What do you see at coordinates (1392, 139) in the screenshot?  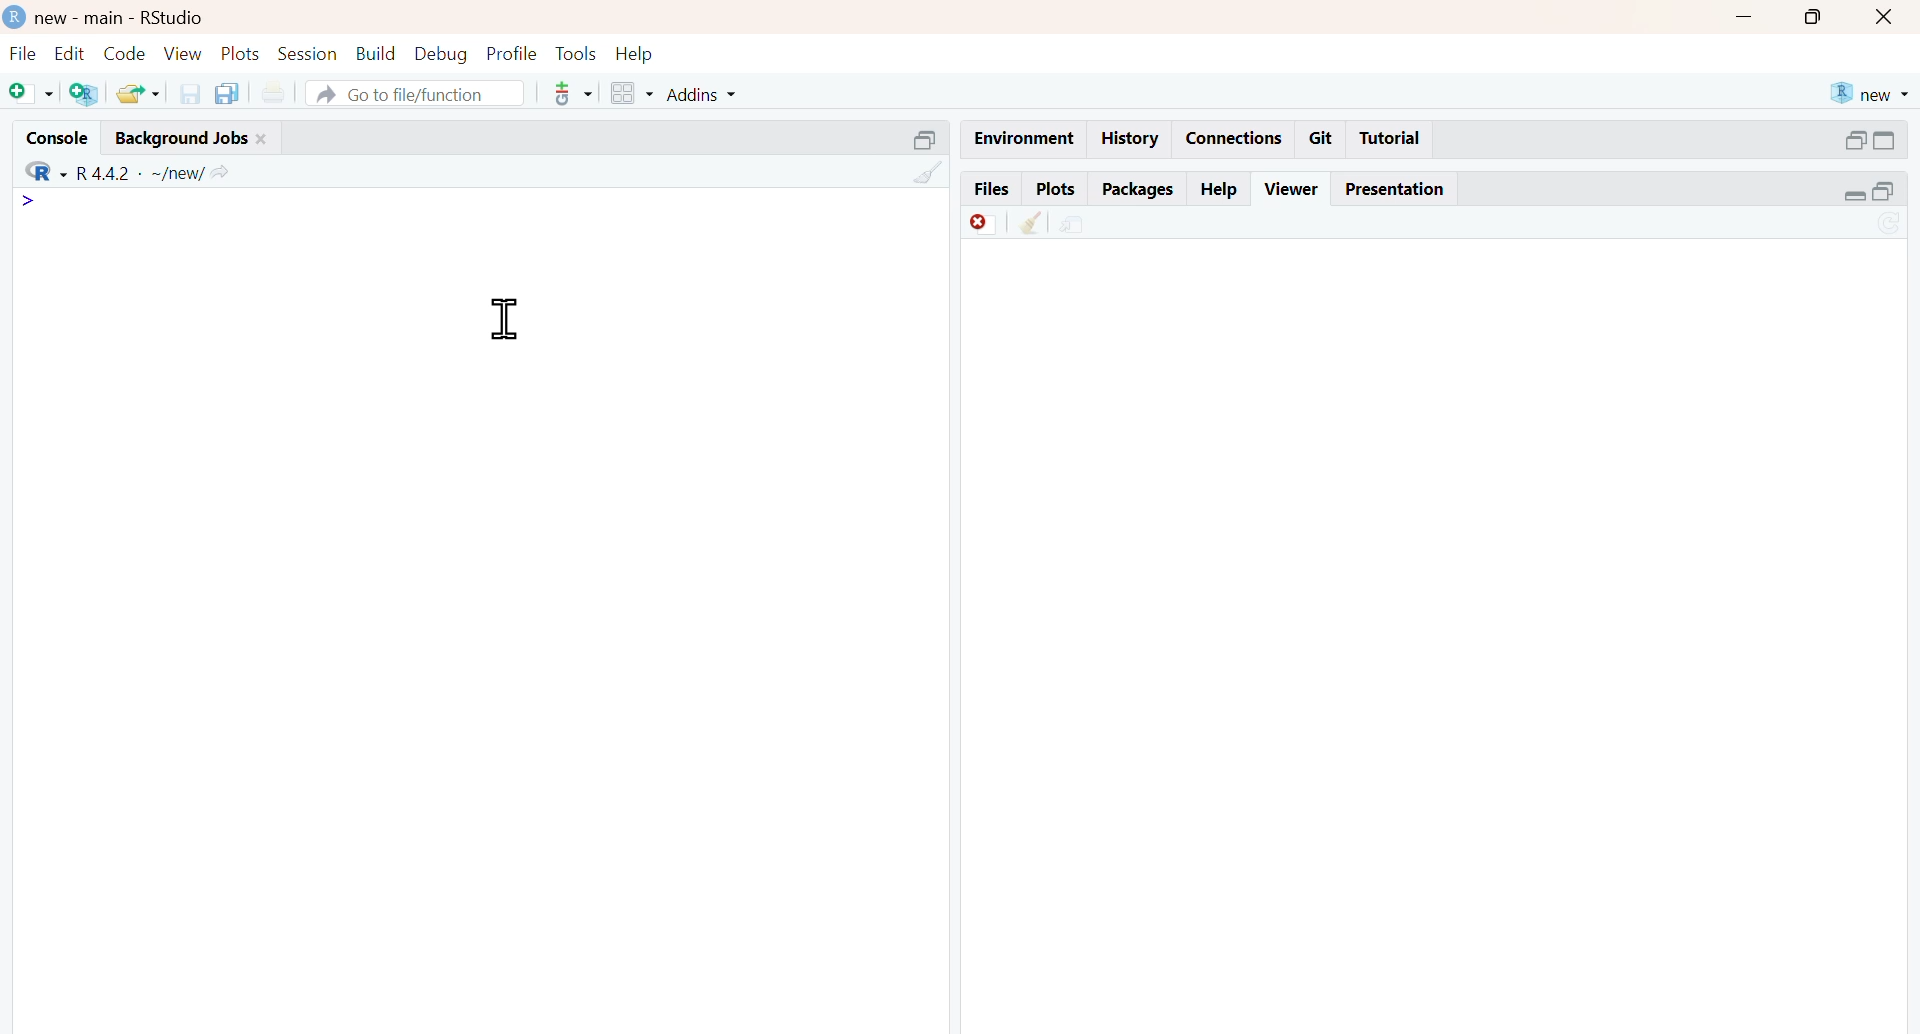 I see `tutorial` at bounding box center [1392, 139].